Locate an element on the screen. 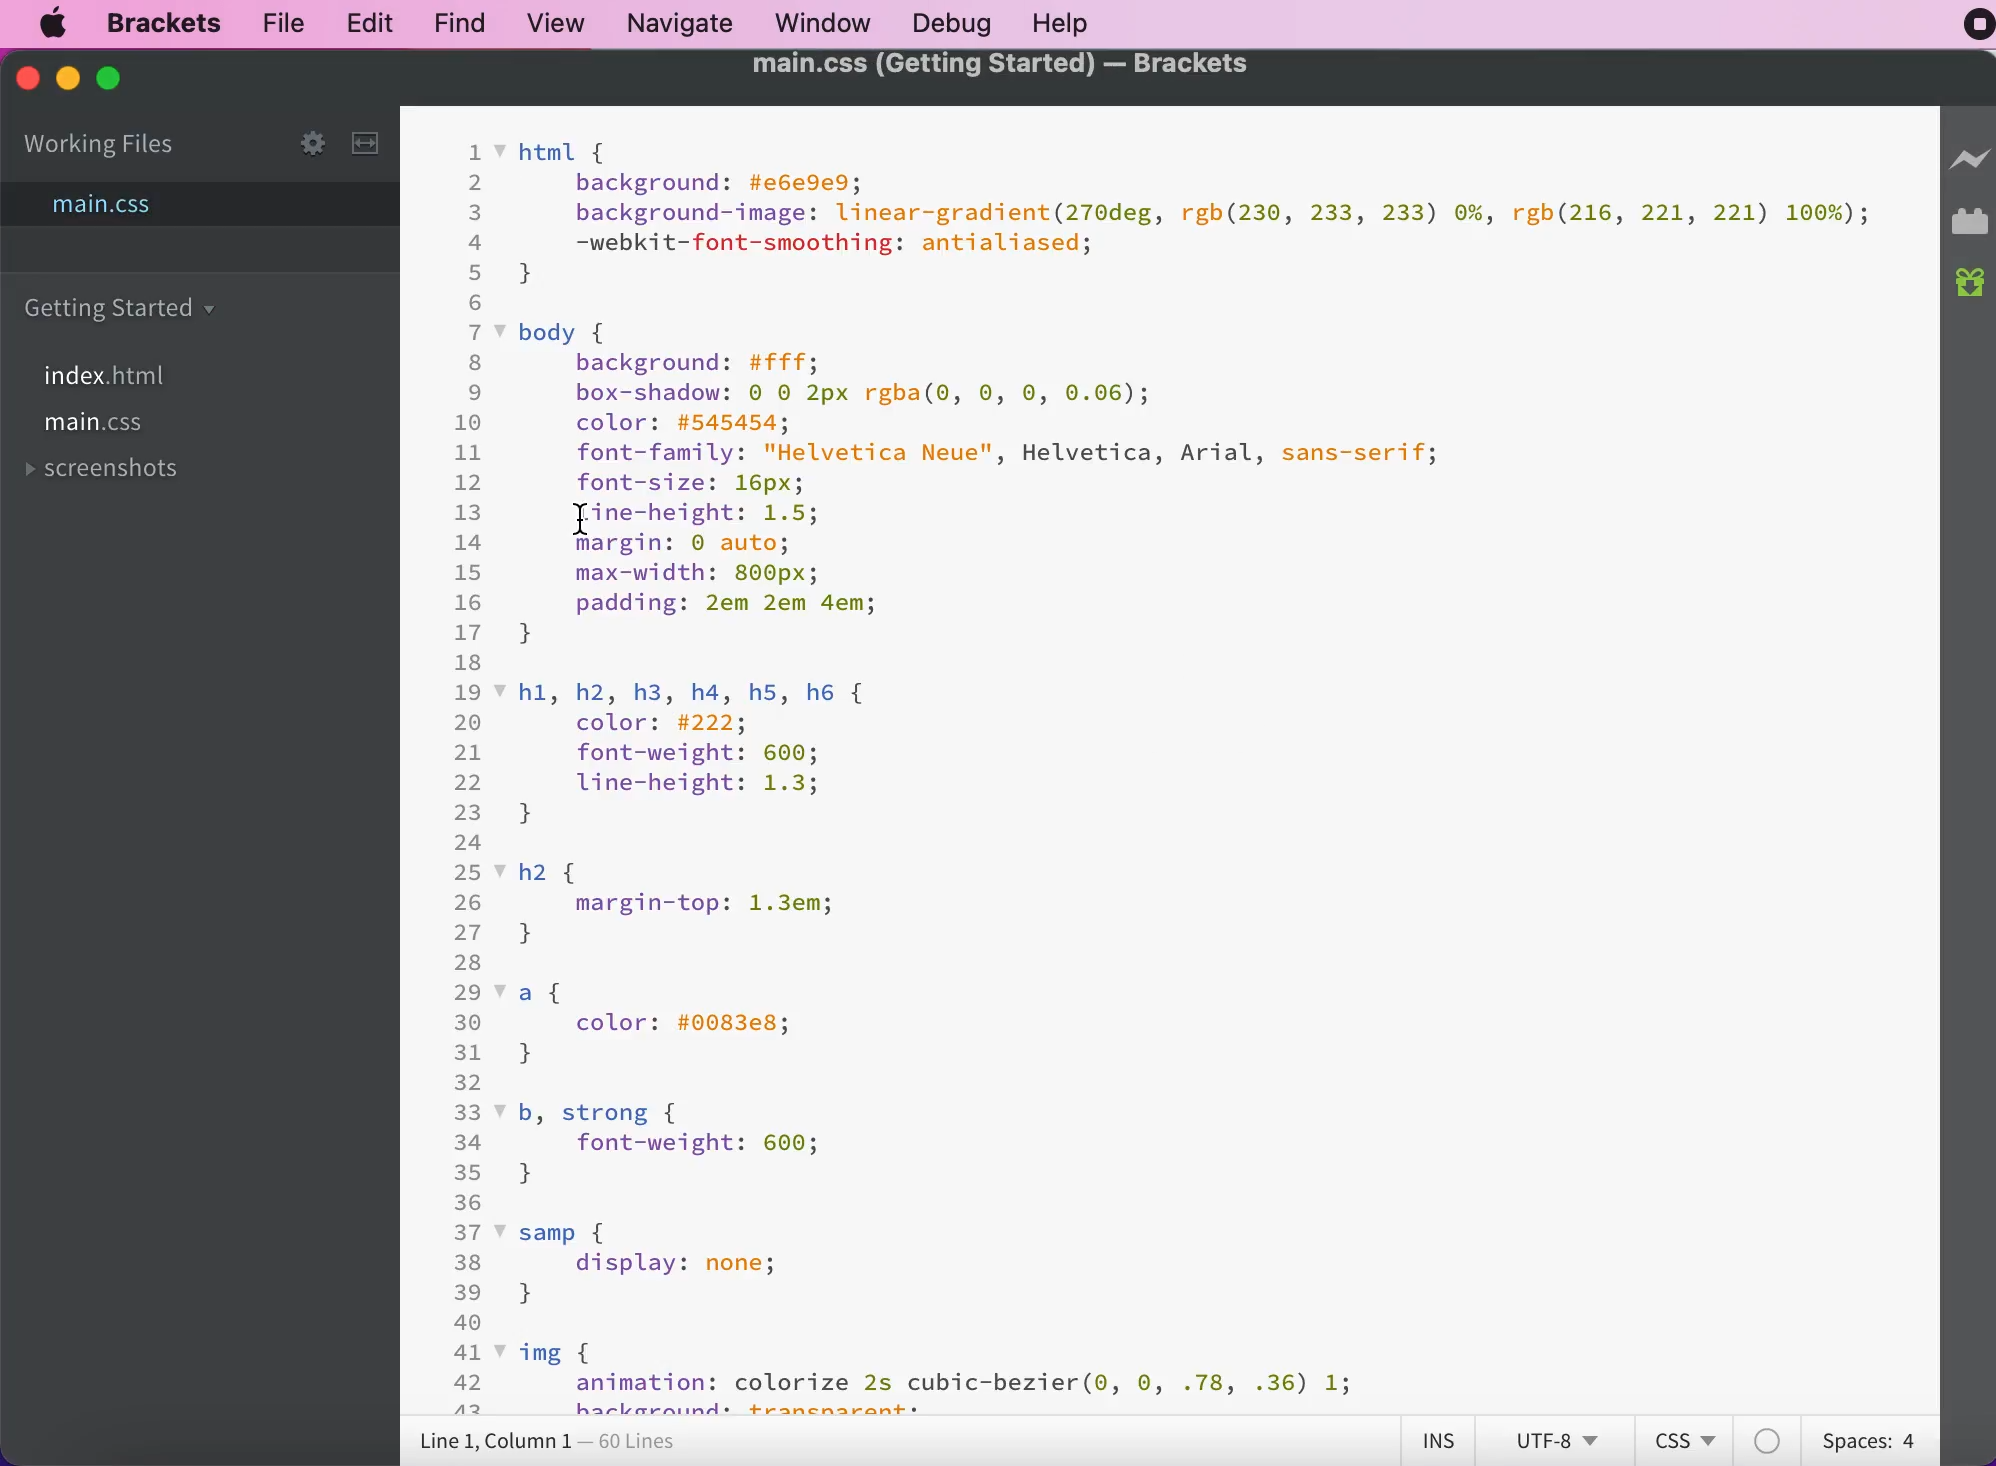  recording stopped is located at coordinates (1965, 31).